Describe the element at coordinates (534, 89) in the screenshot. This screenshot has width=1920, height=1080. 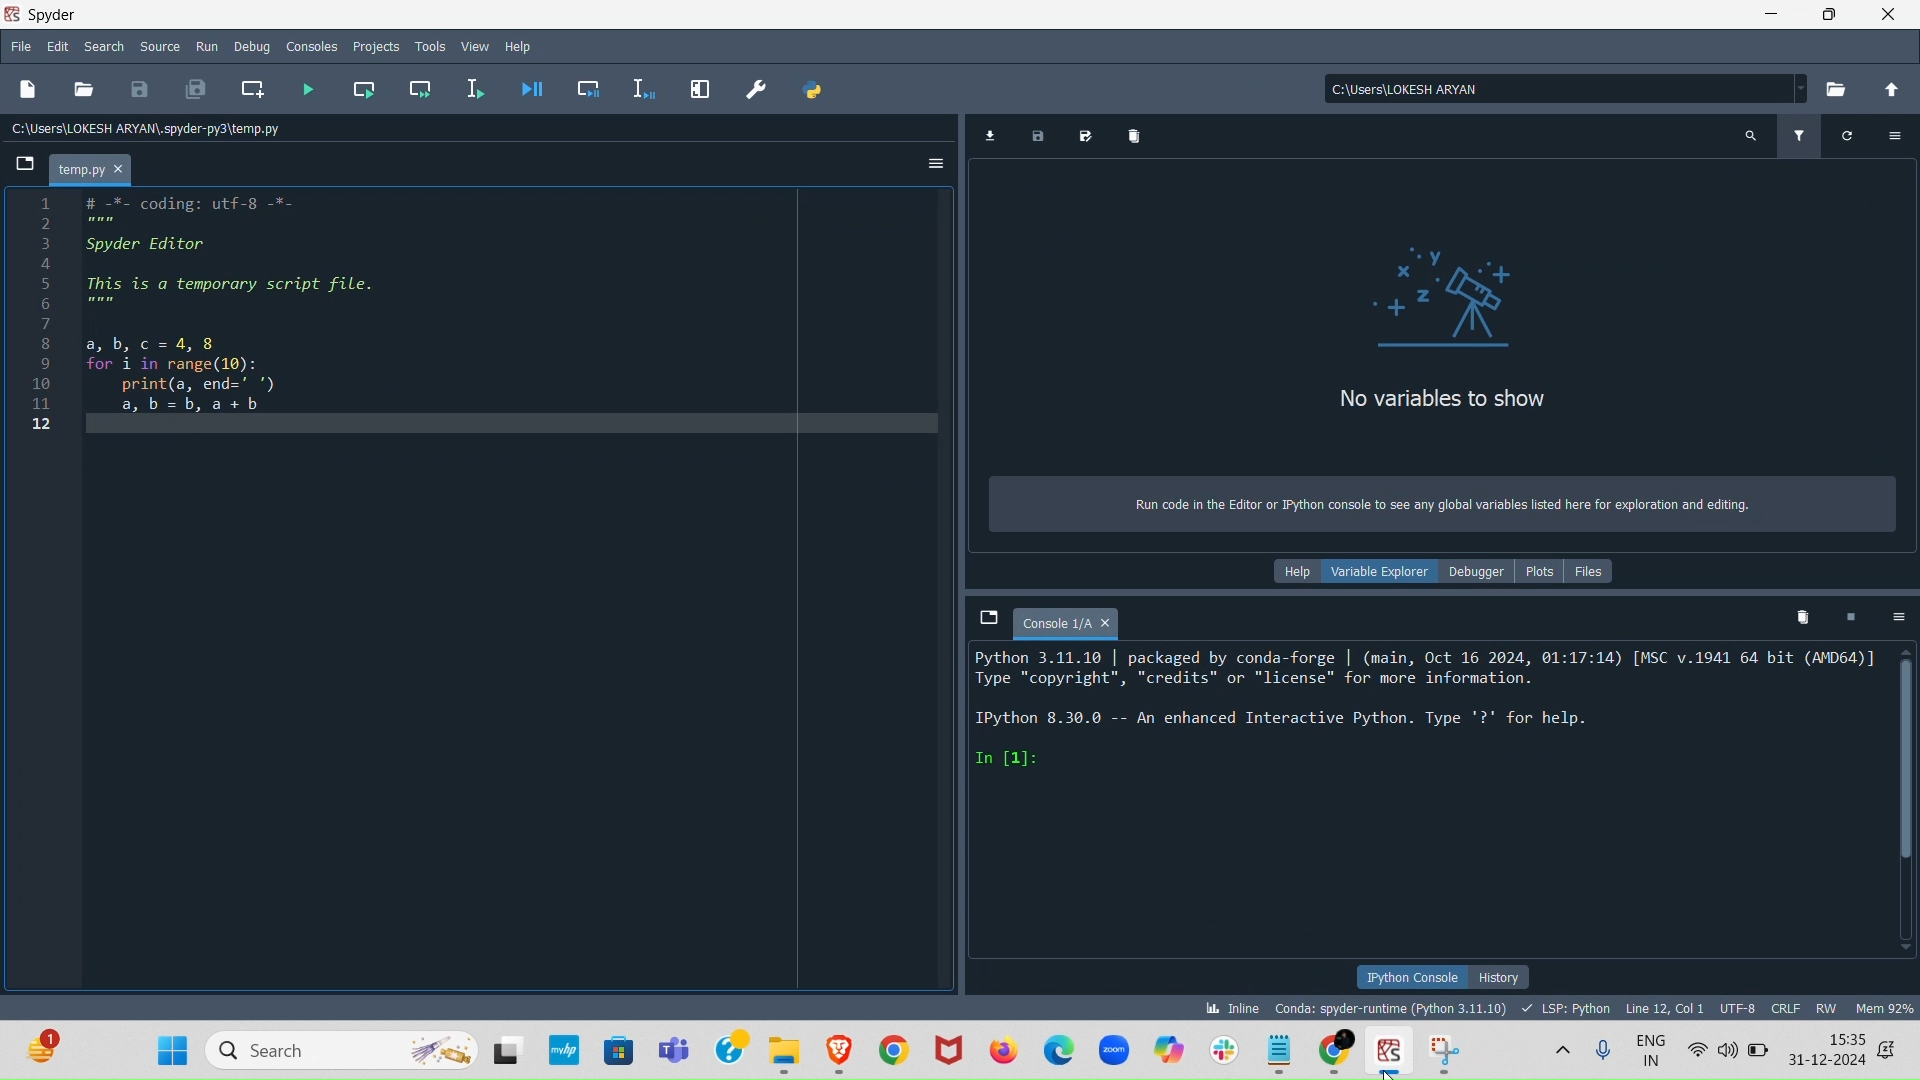
I see `Debug file (Ctrl + F5)` at that location.